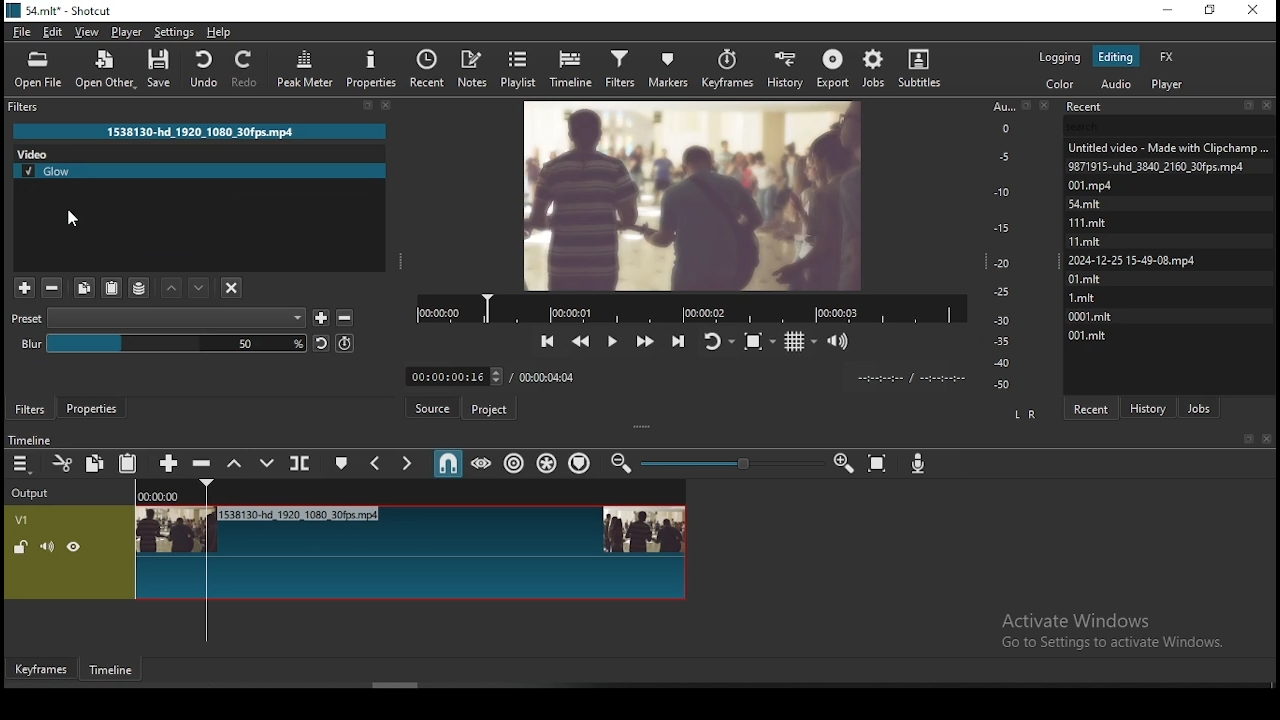 This screenshot has height=720, width=1280. Describe the element at coordinates (200, 290) in the screenshot. I see `move filter down` at that location.